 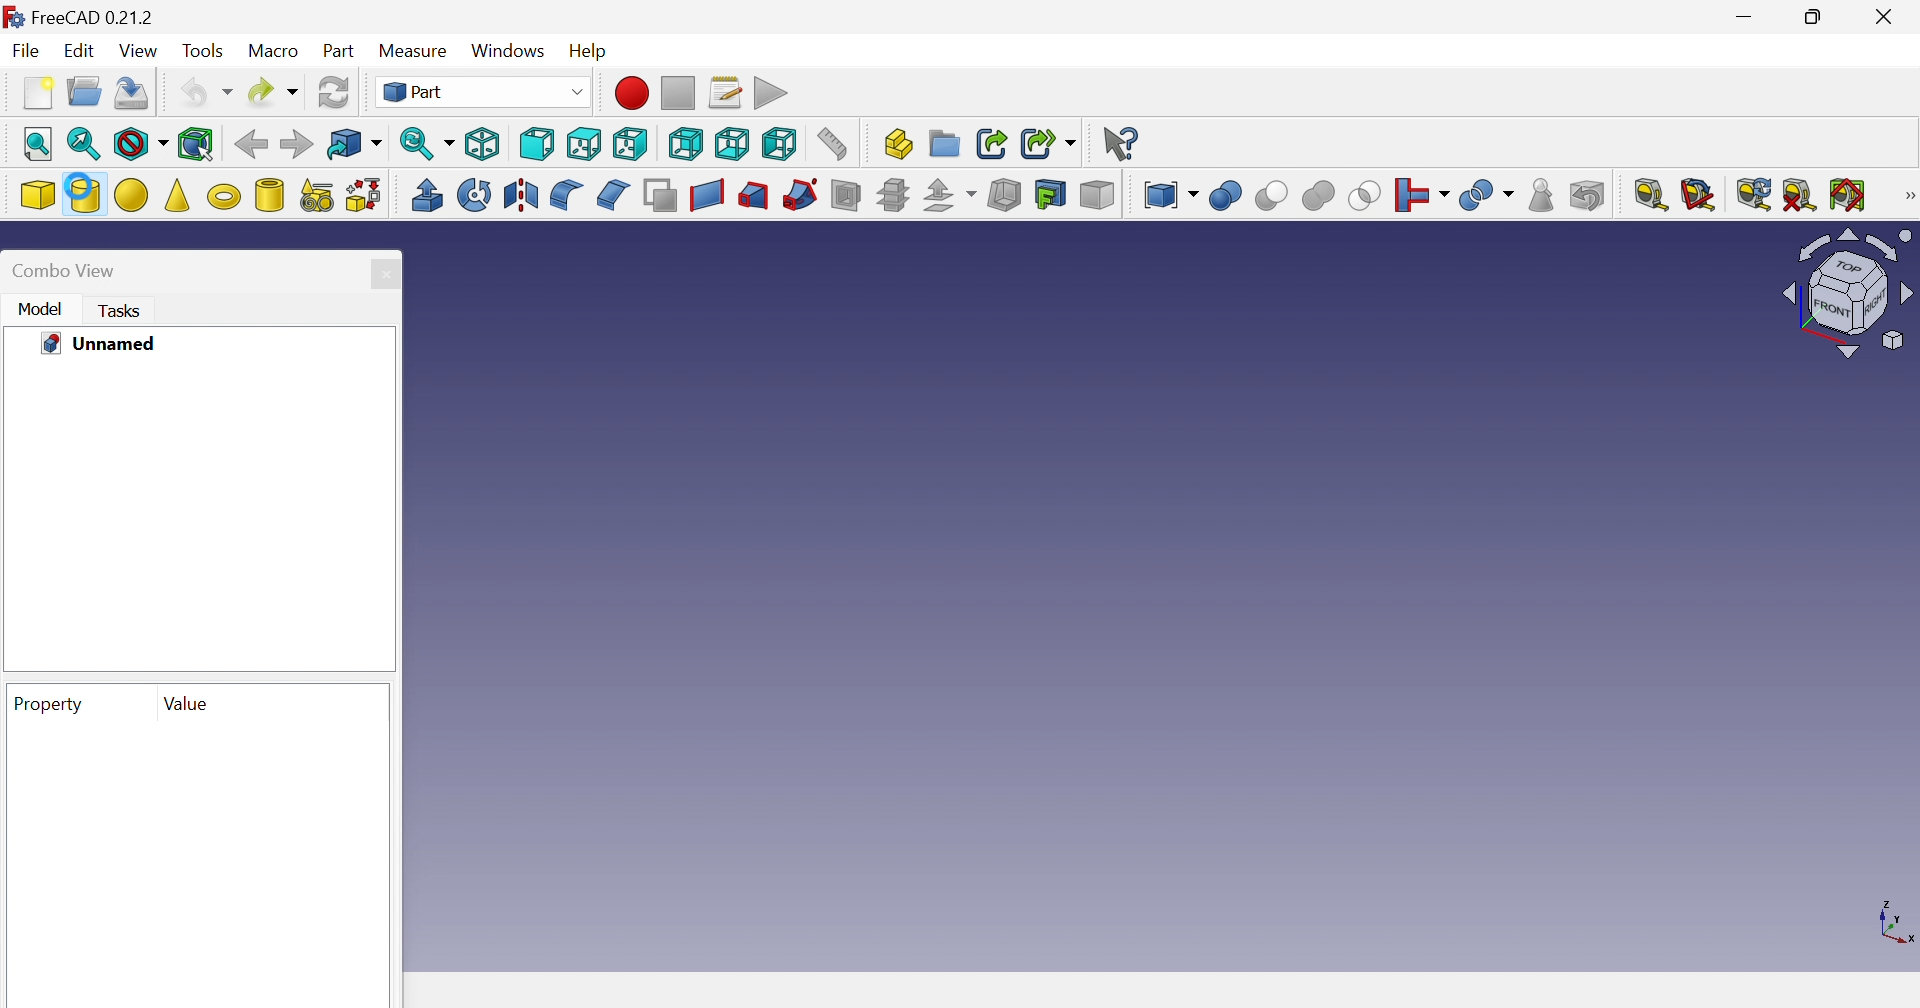 What do you see at coordinates (337, 91) in the screenshot?
I see `Refresh` at bounding box center [337, 91].